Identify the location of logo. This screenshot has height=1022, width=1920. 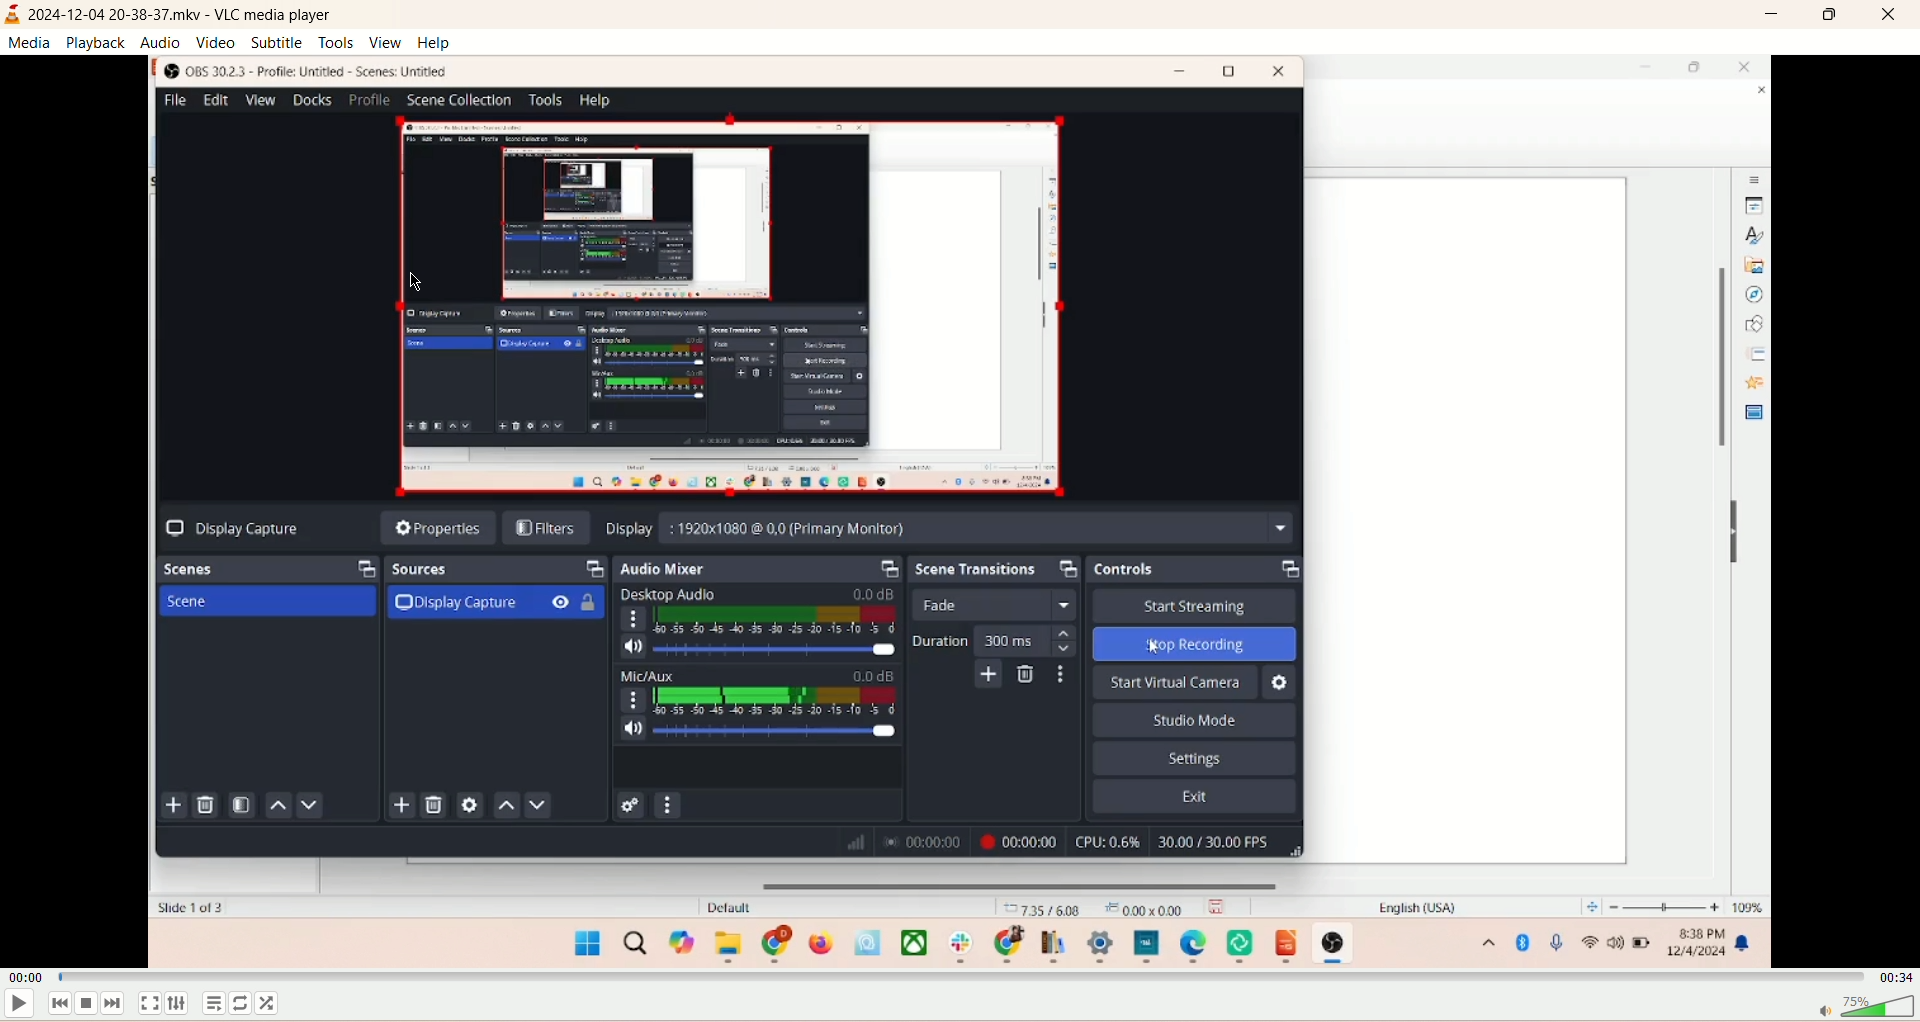
(13, 16).